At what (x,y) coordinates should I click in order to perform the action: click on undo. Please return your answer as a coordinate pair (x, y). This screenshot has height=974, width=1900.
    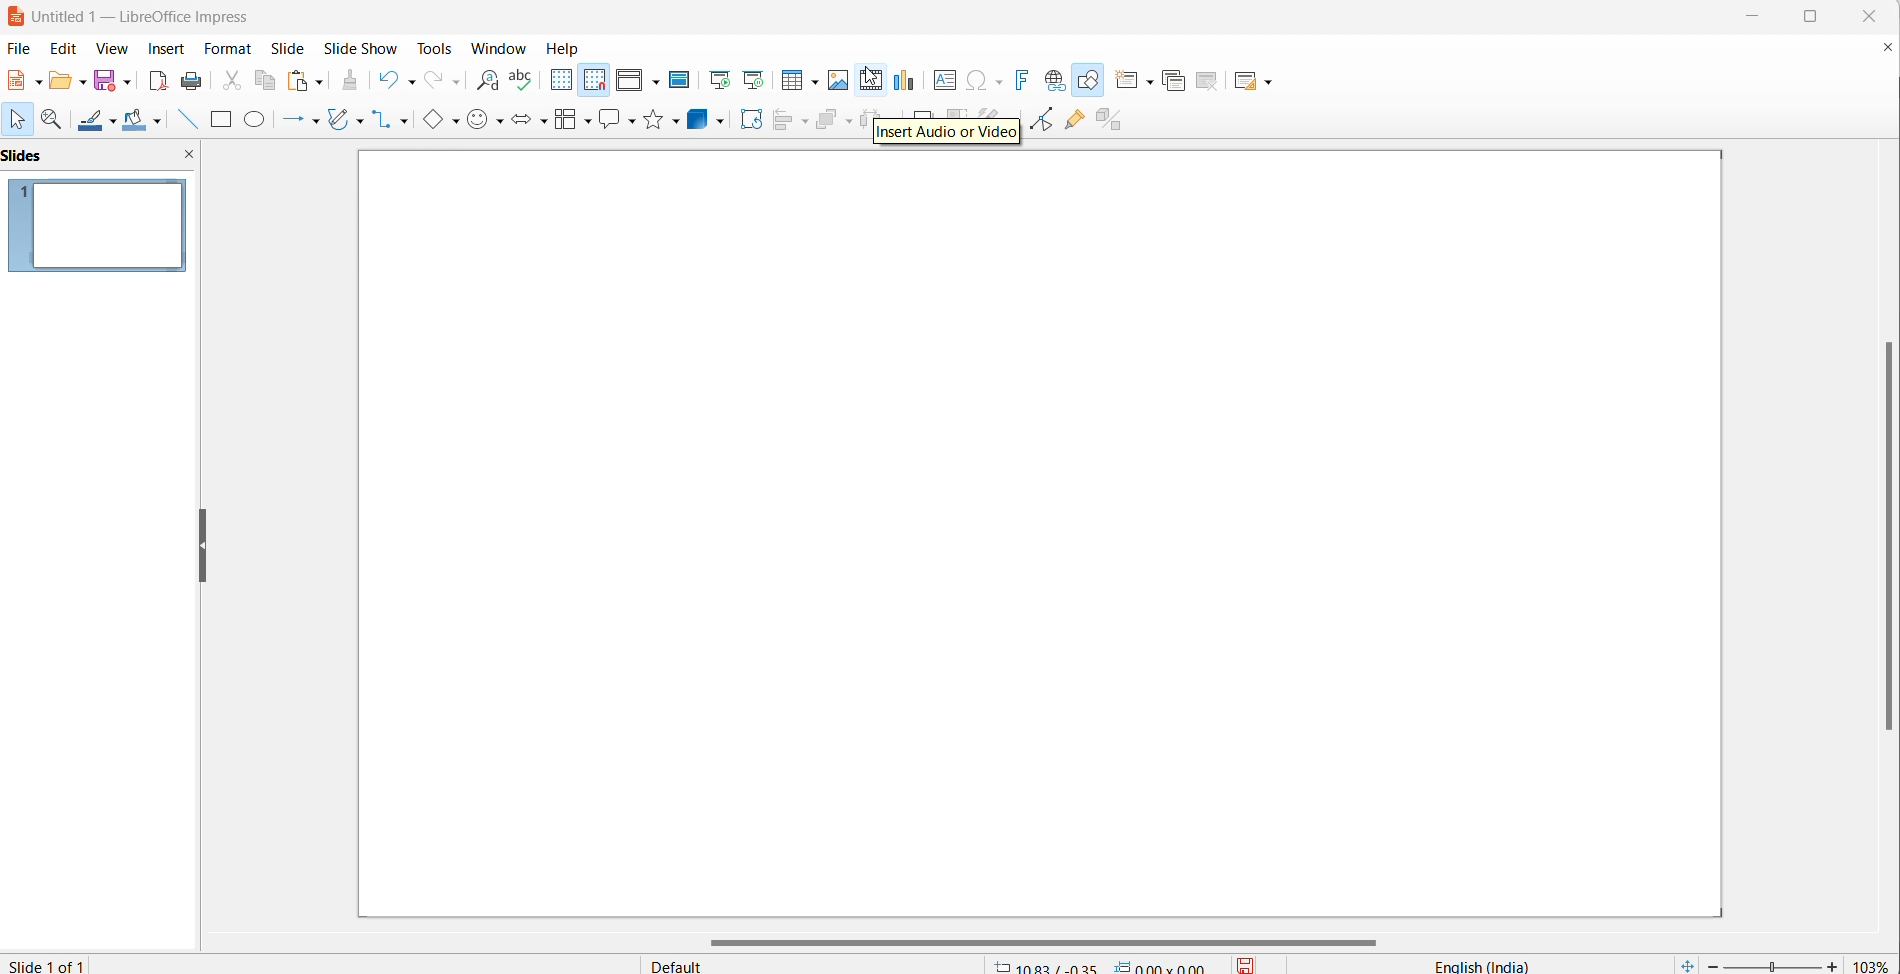
    Looking at the image, I should click on (385, 80).